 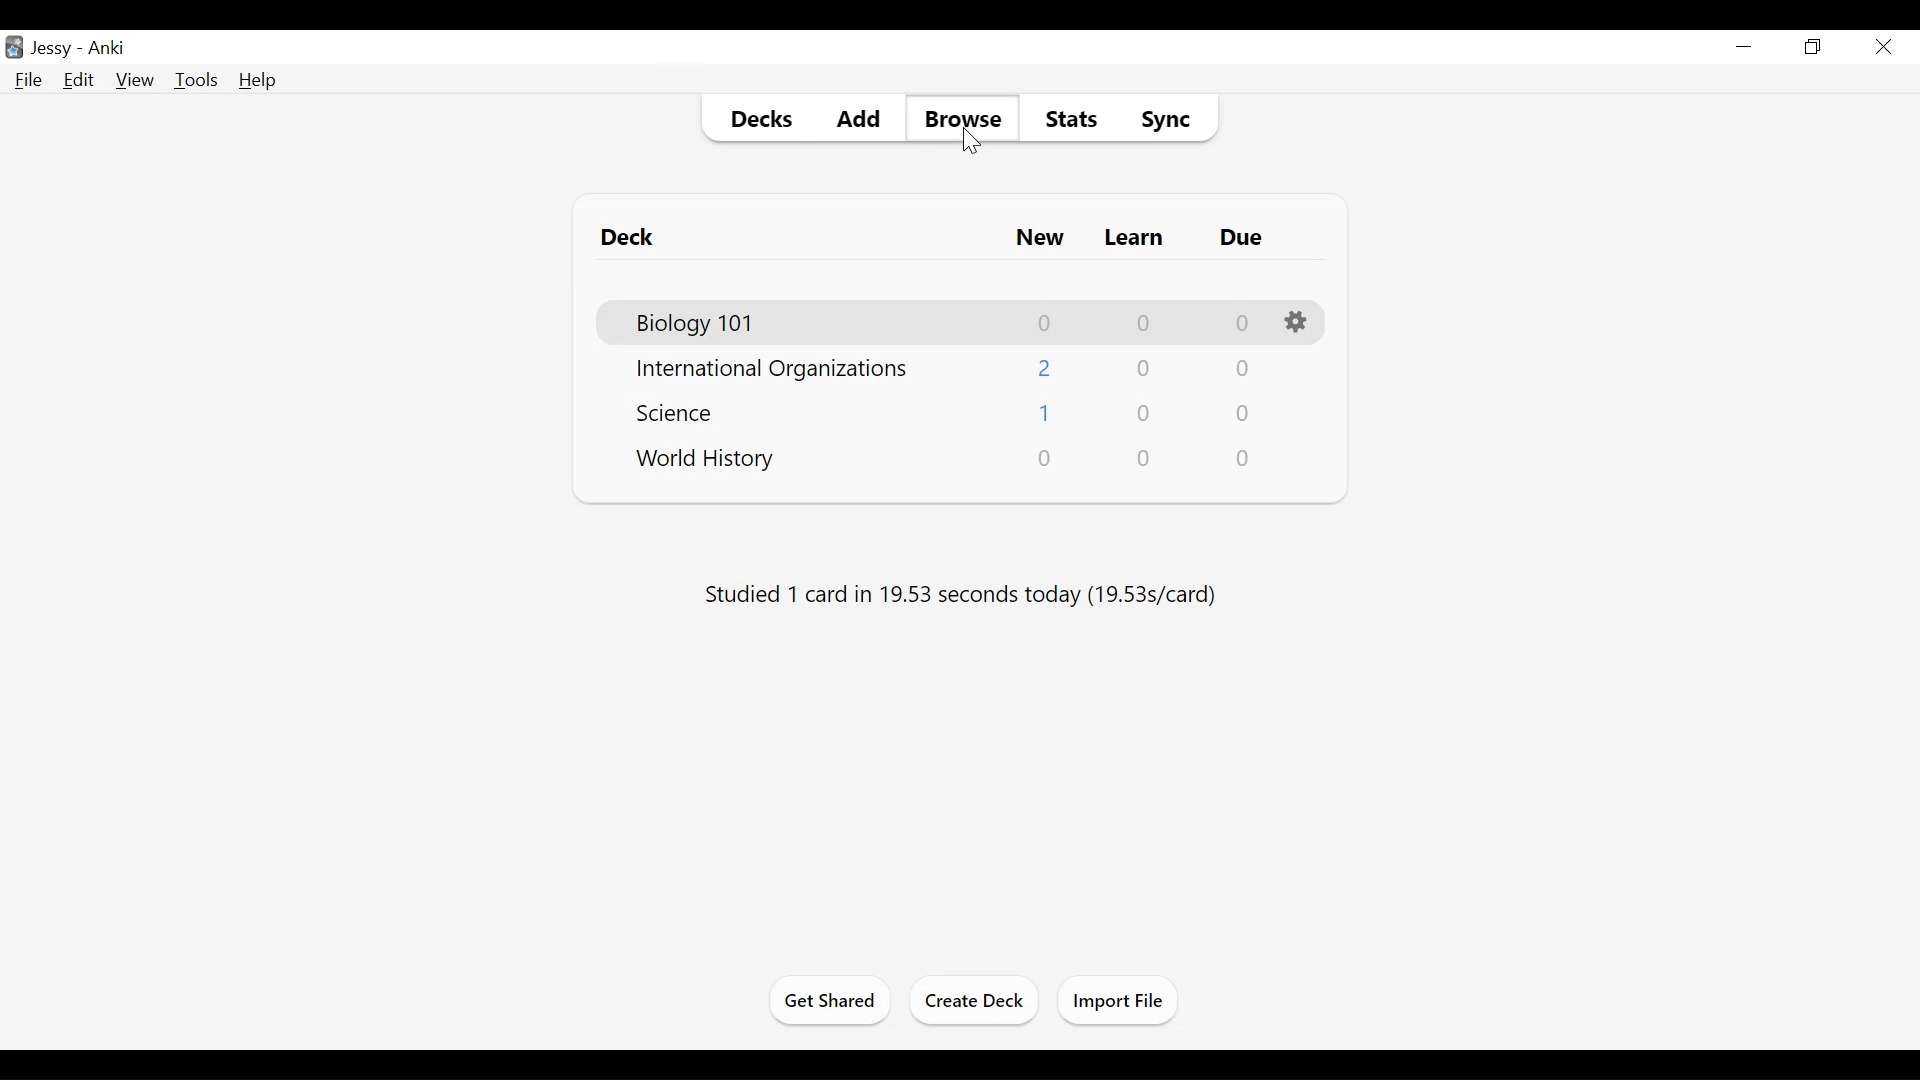 I want to click on Close, so click(x=1881, y=46).